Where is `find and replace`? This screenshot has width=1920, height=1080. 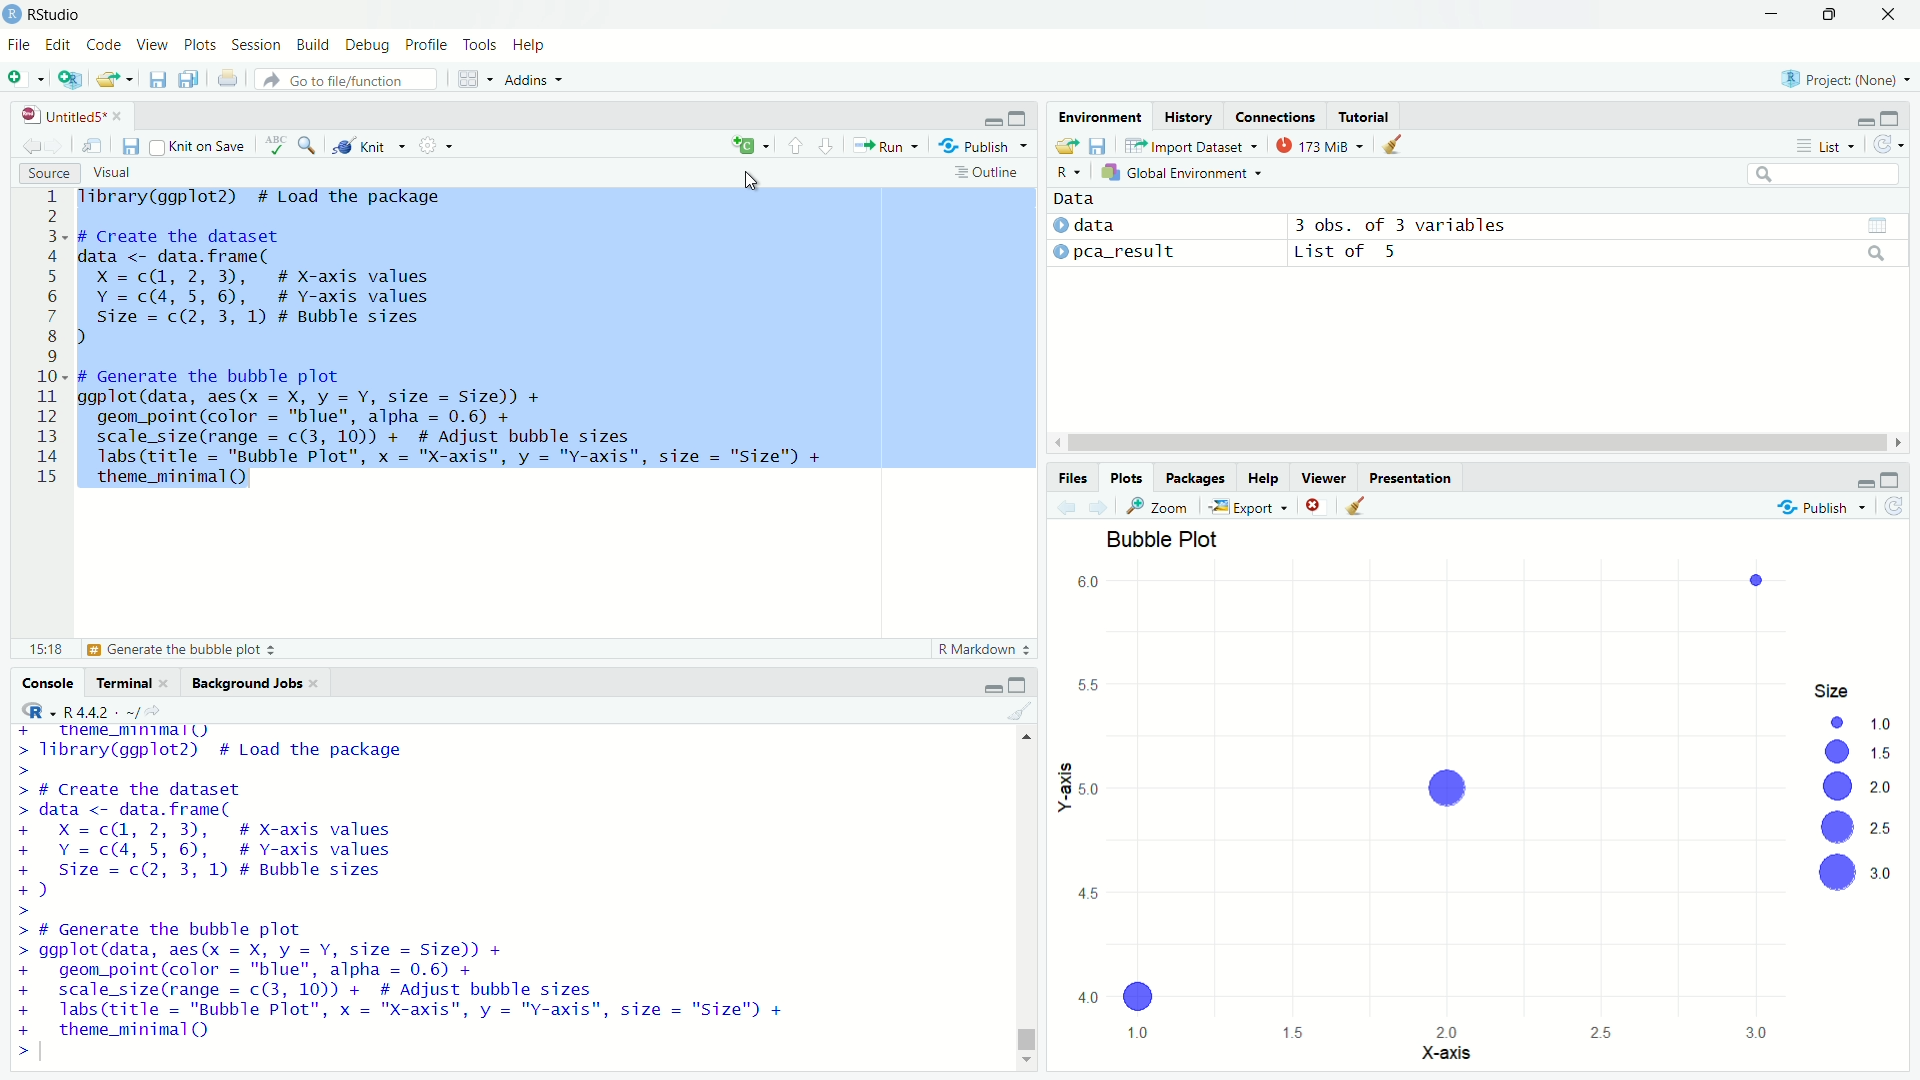 find and replace is located at coordinates (308, 143).